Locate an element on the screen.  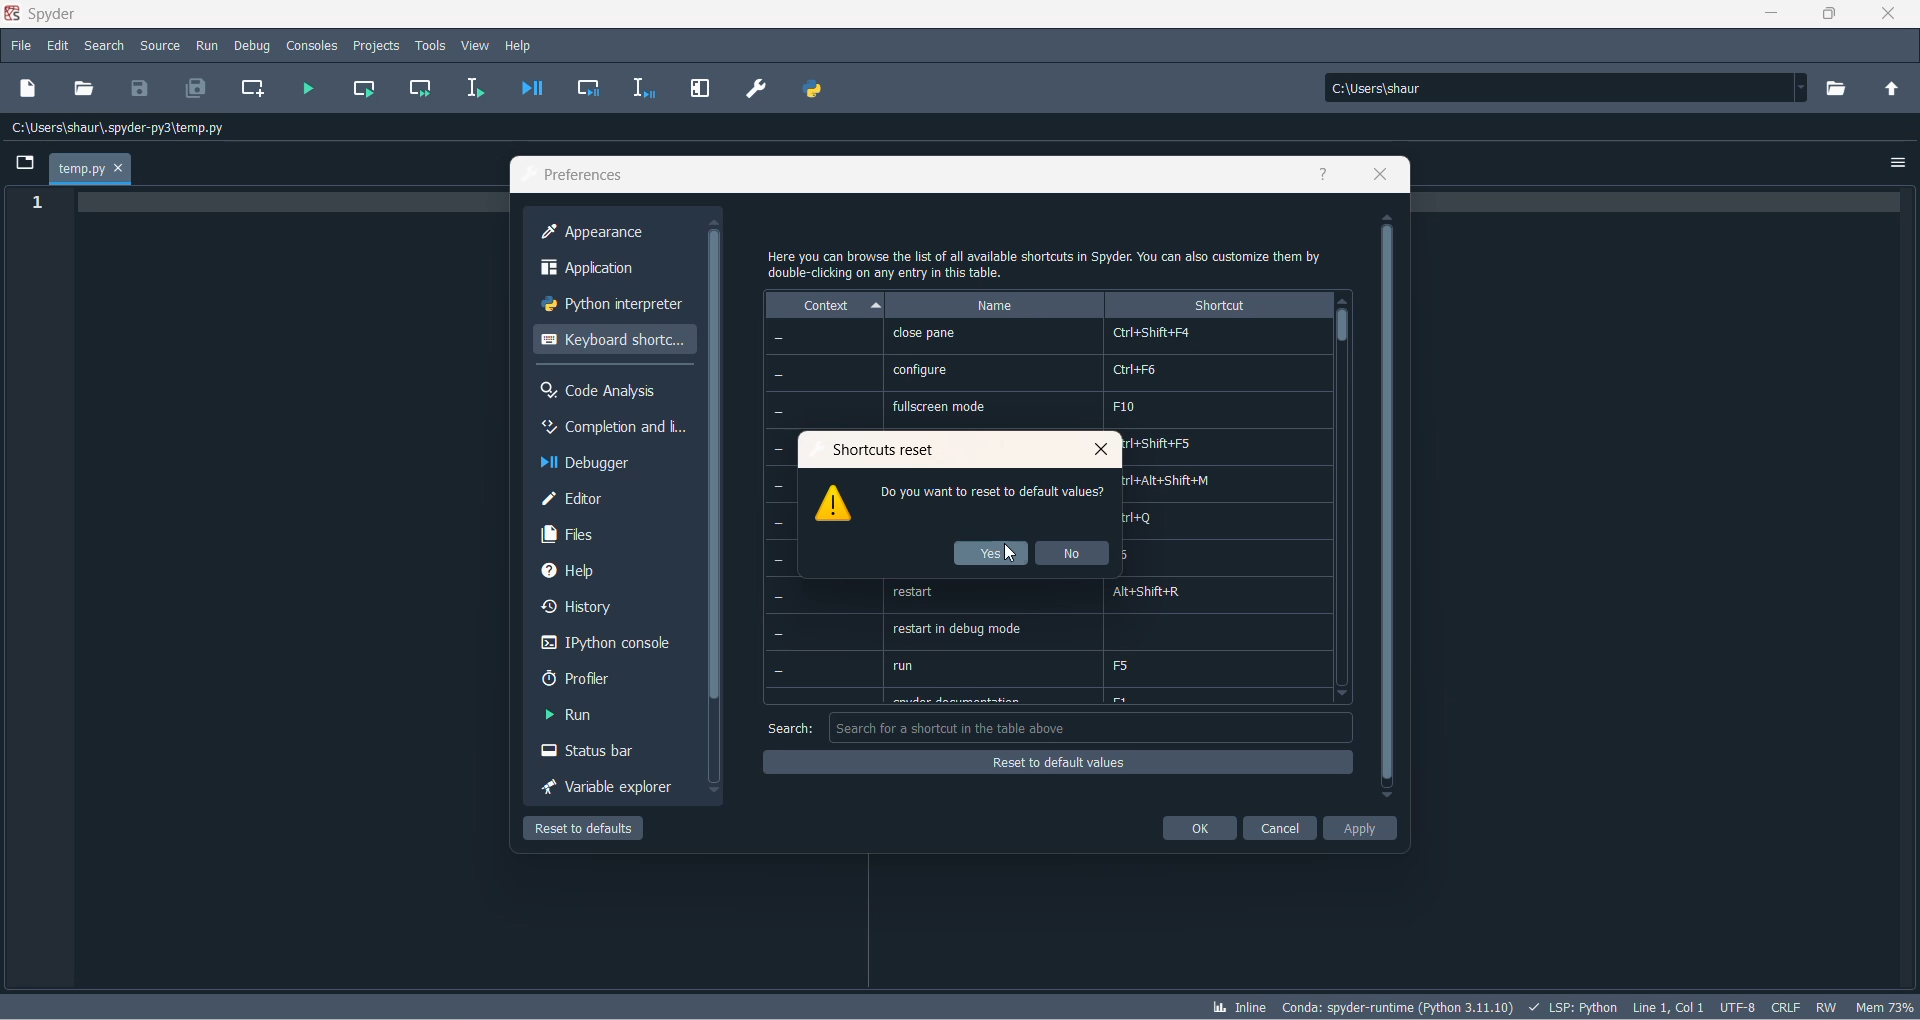
files is located at coordinates (605, 533).